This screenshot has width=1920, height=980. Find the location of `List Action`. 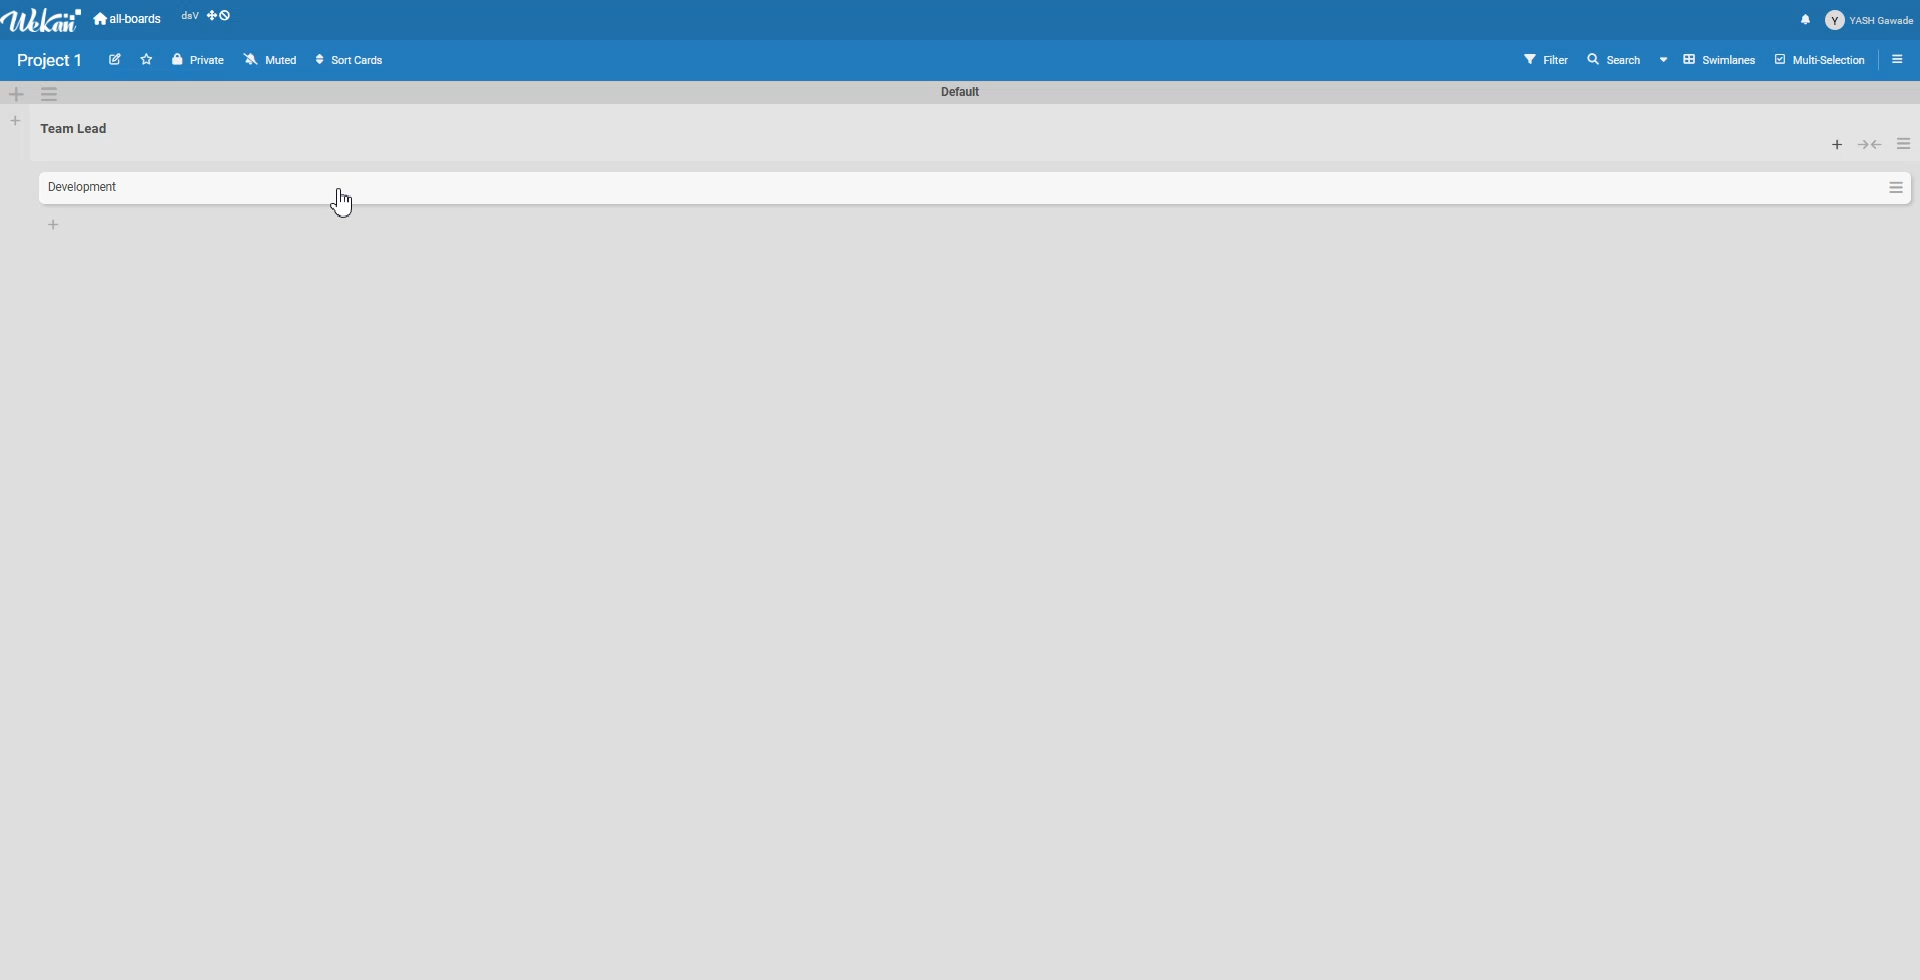

List Action is located at coordinates (1904, 144).